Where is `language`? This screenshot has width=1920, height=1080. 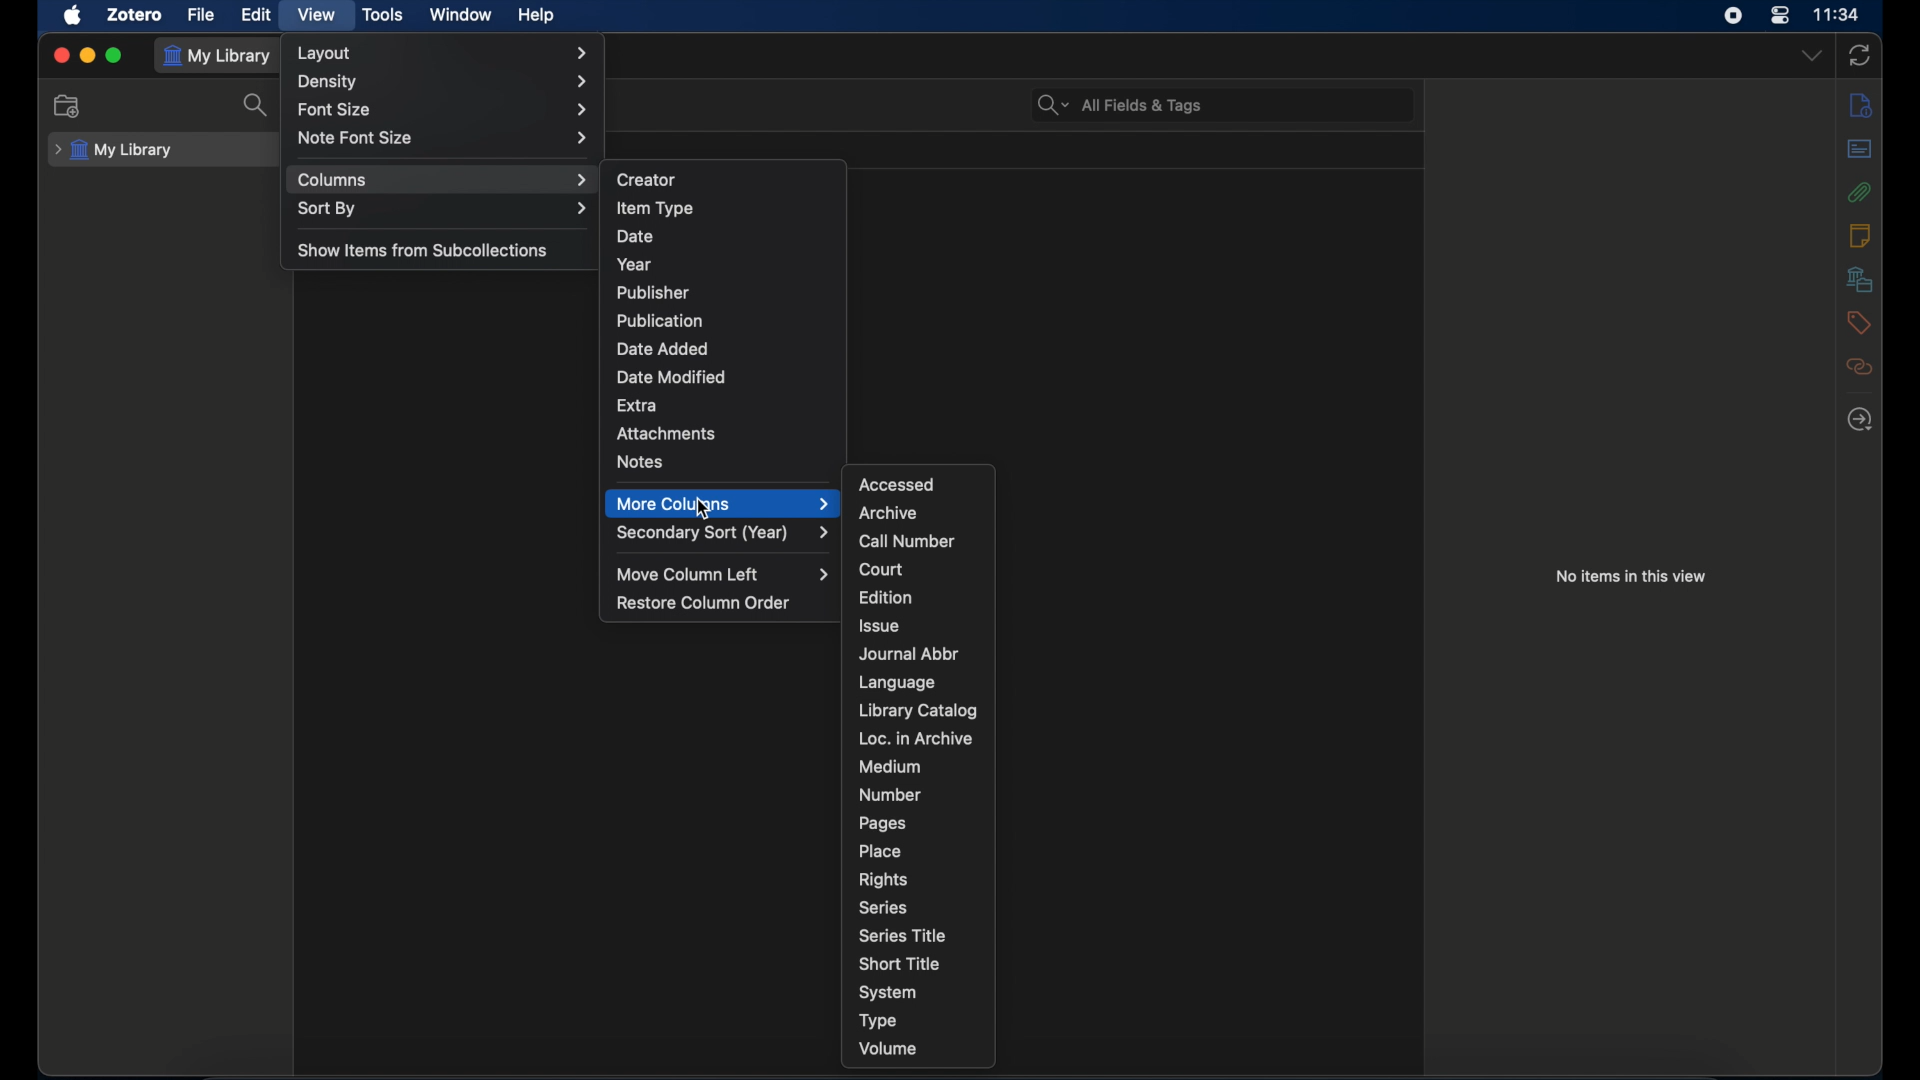 language is located at coordinates (896, 682).